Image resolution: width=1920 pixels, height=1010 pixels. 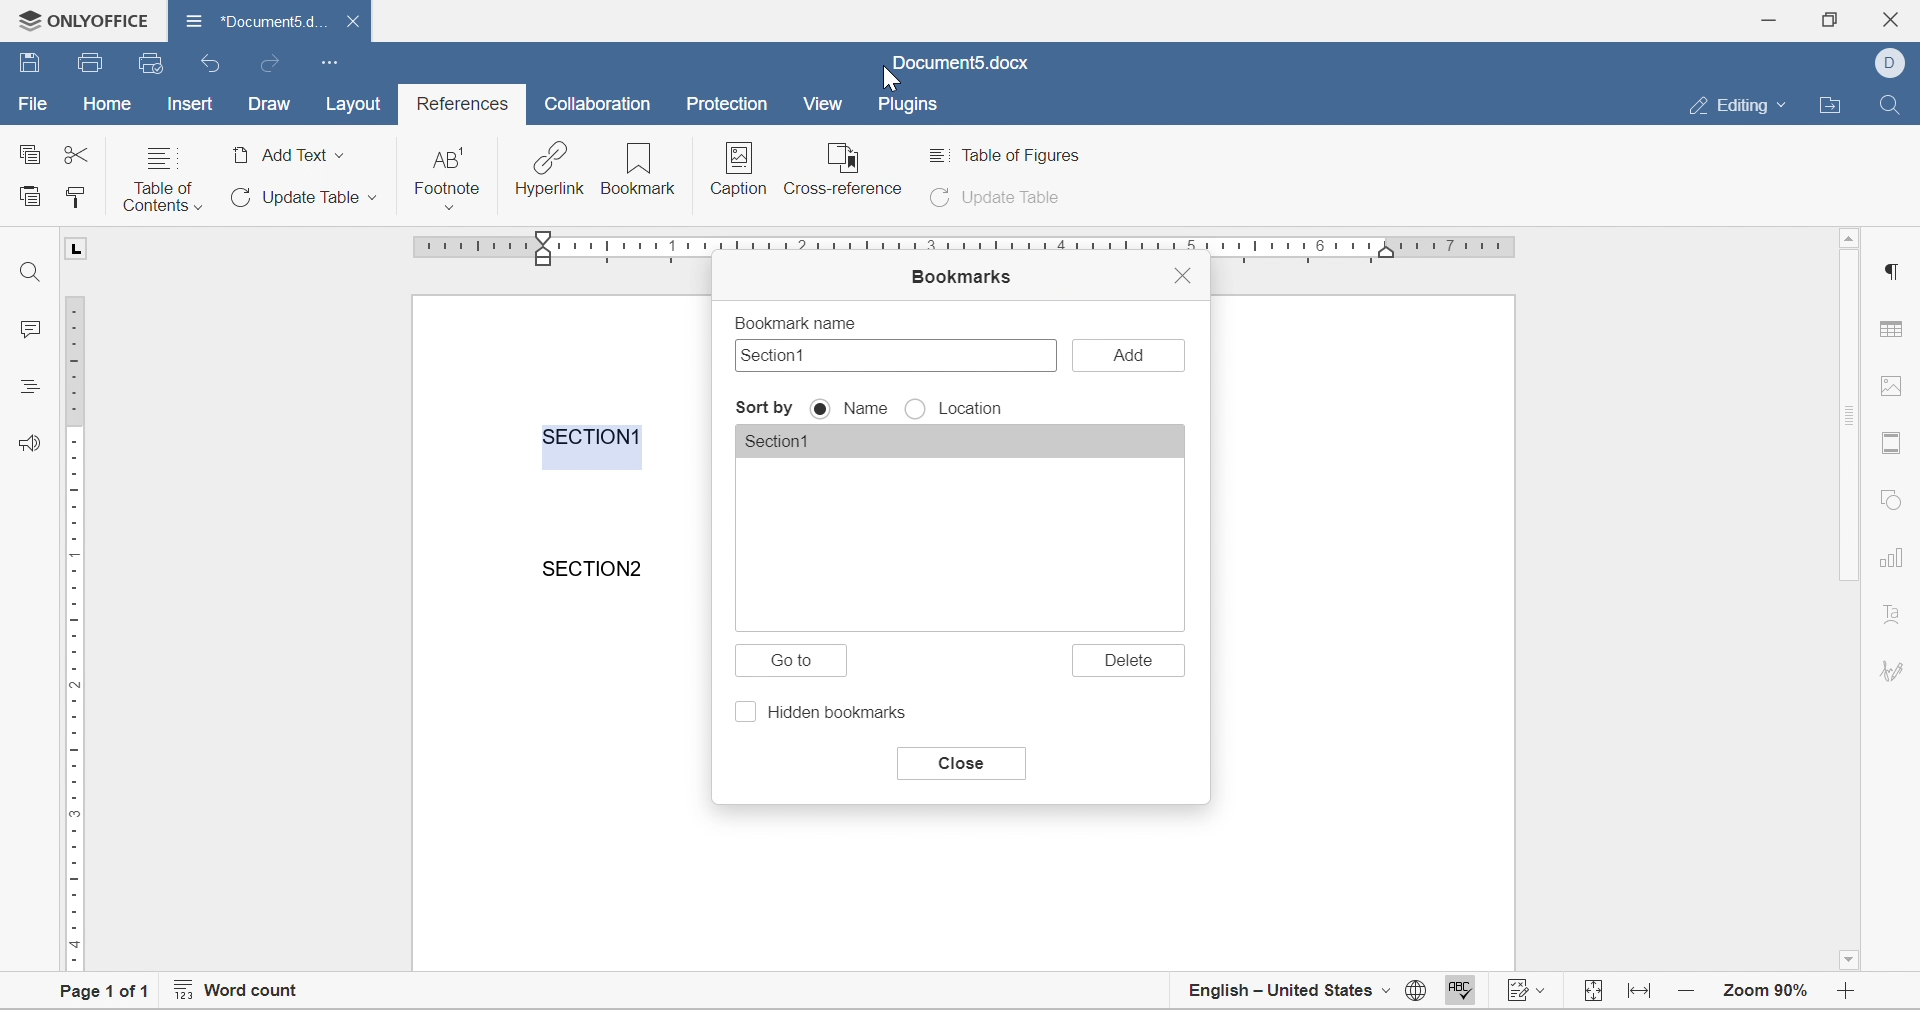 What do you see at coordinates (254, 19) in the screenshot?
I see `document name` at bounding box center [254, 19].